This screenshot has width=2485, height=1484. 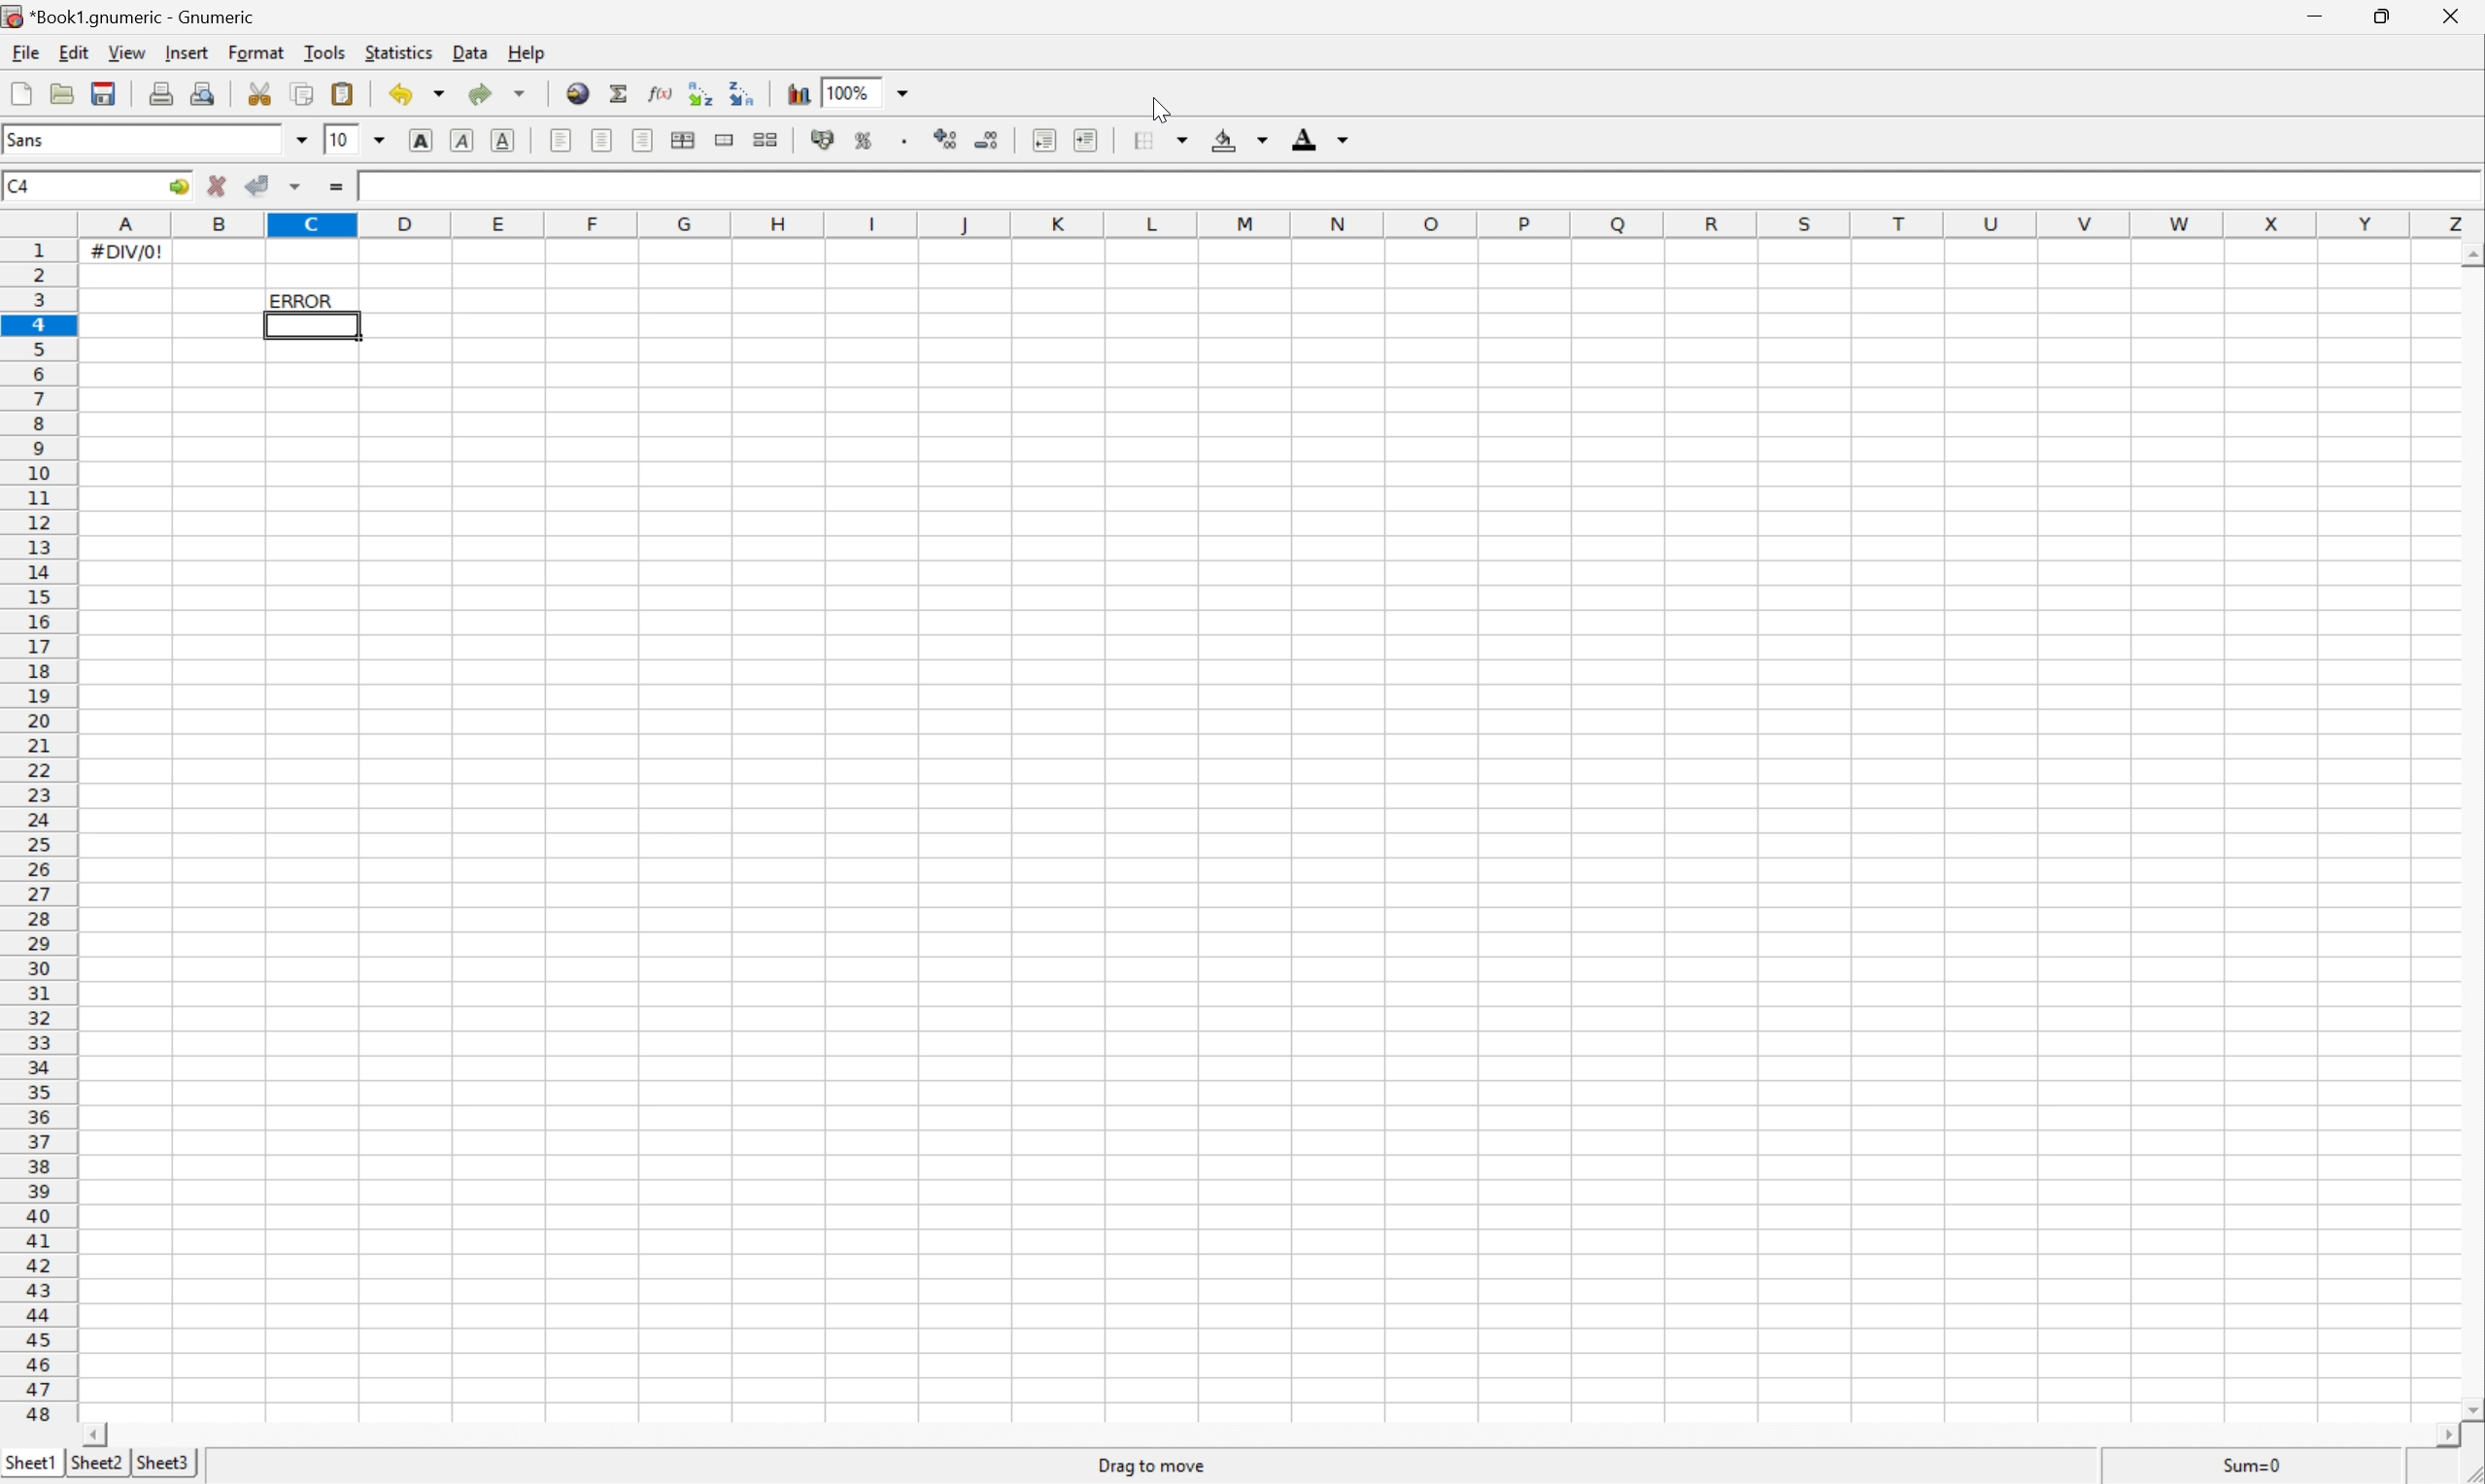 What do you see at coordinates (948, 140) in the screenshot?
I see `Increase the number of decimals displayed` at bounding box center [948, 140].